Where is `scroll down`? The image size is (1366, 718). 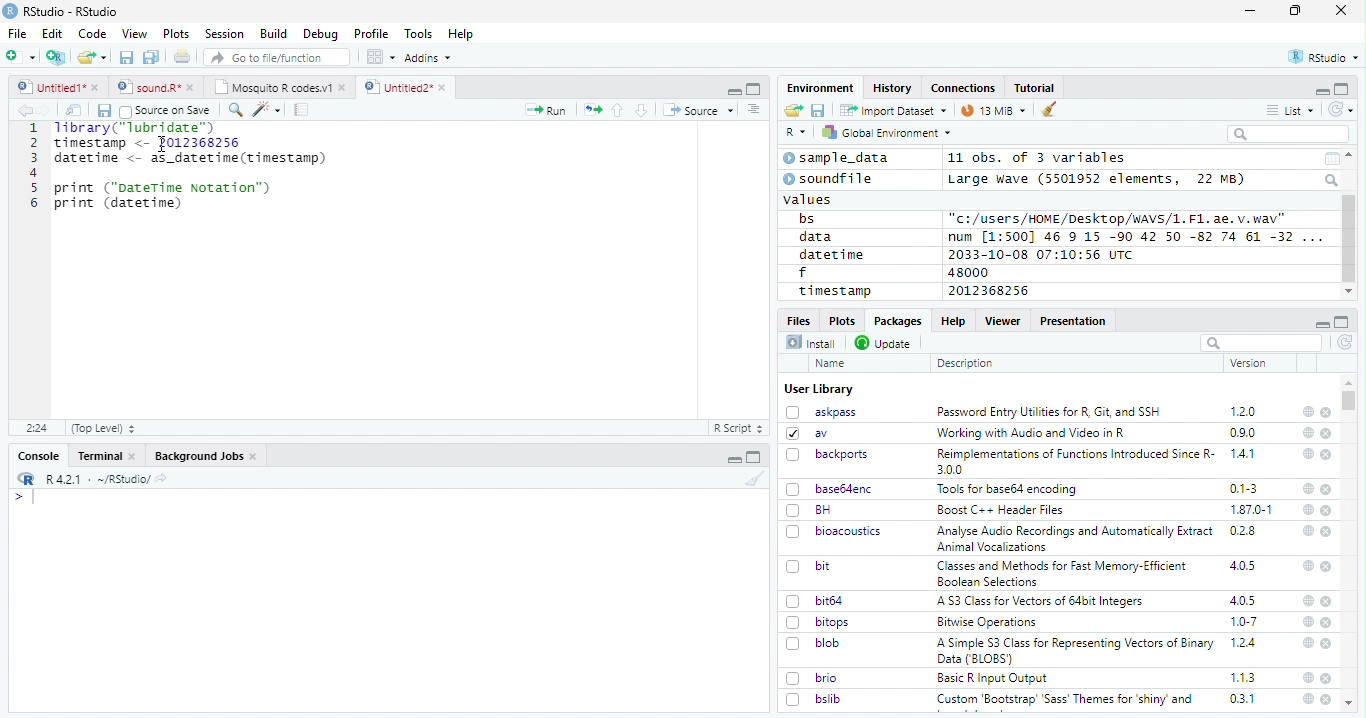 scroll down is located at coordinates (1348, 292).